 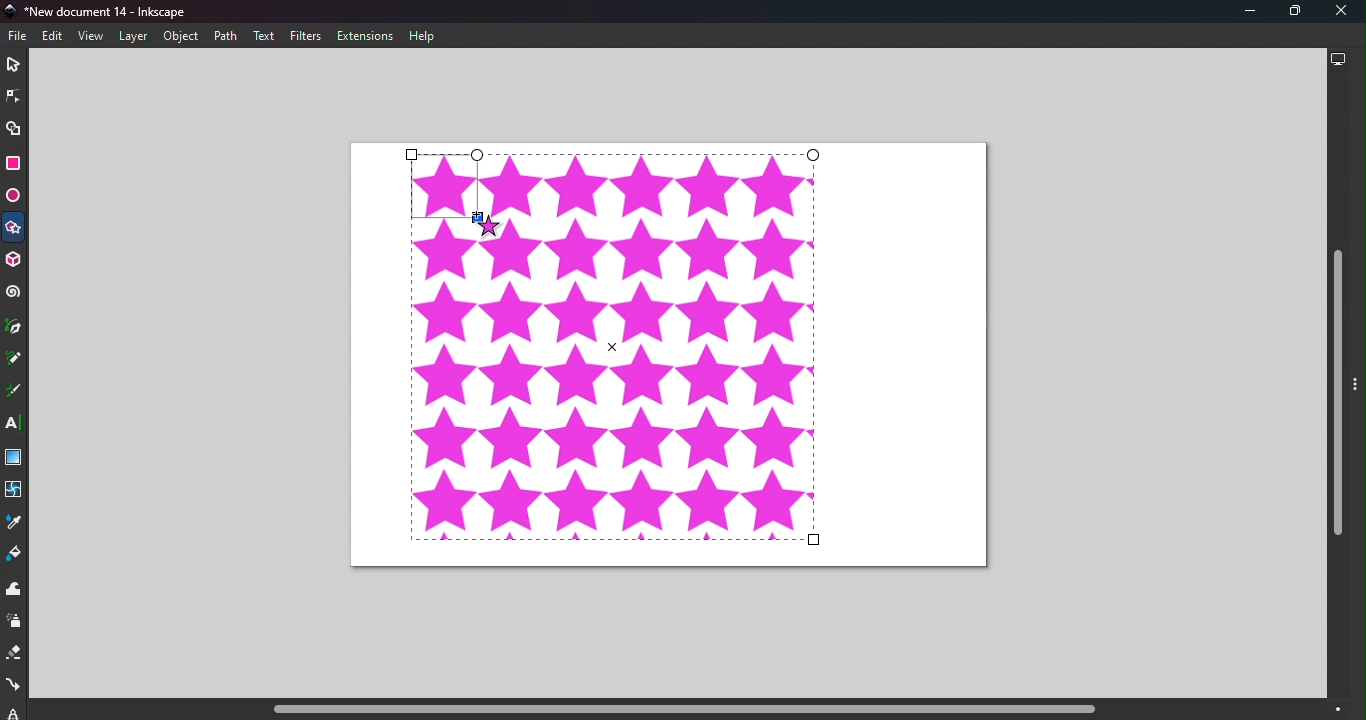 I want to click on Node tool, so click(x=12, y=96).